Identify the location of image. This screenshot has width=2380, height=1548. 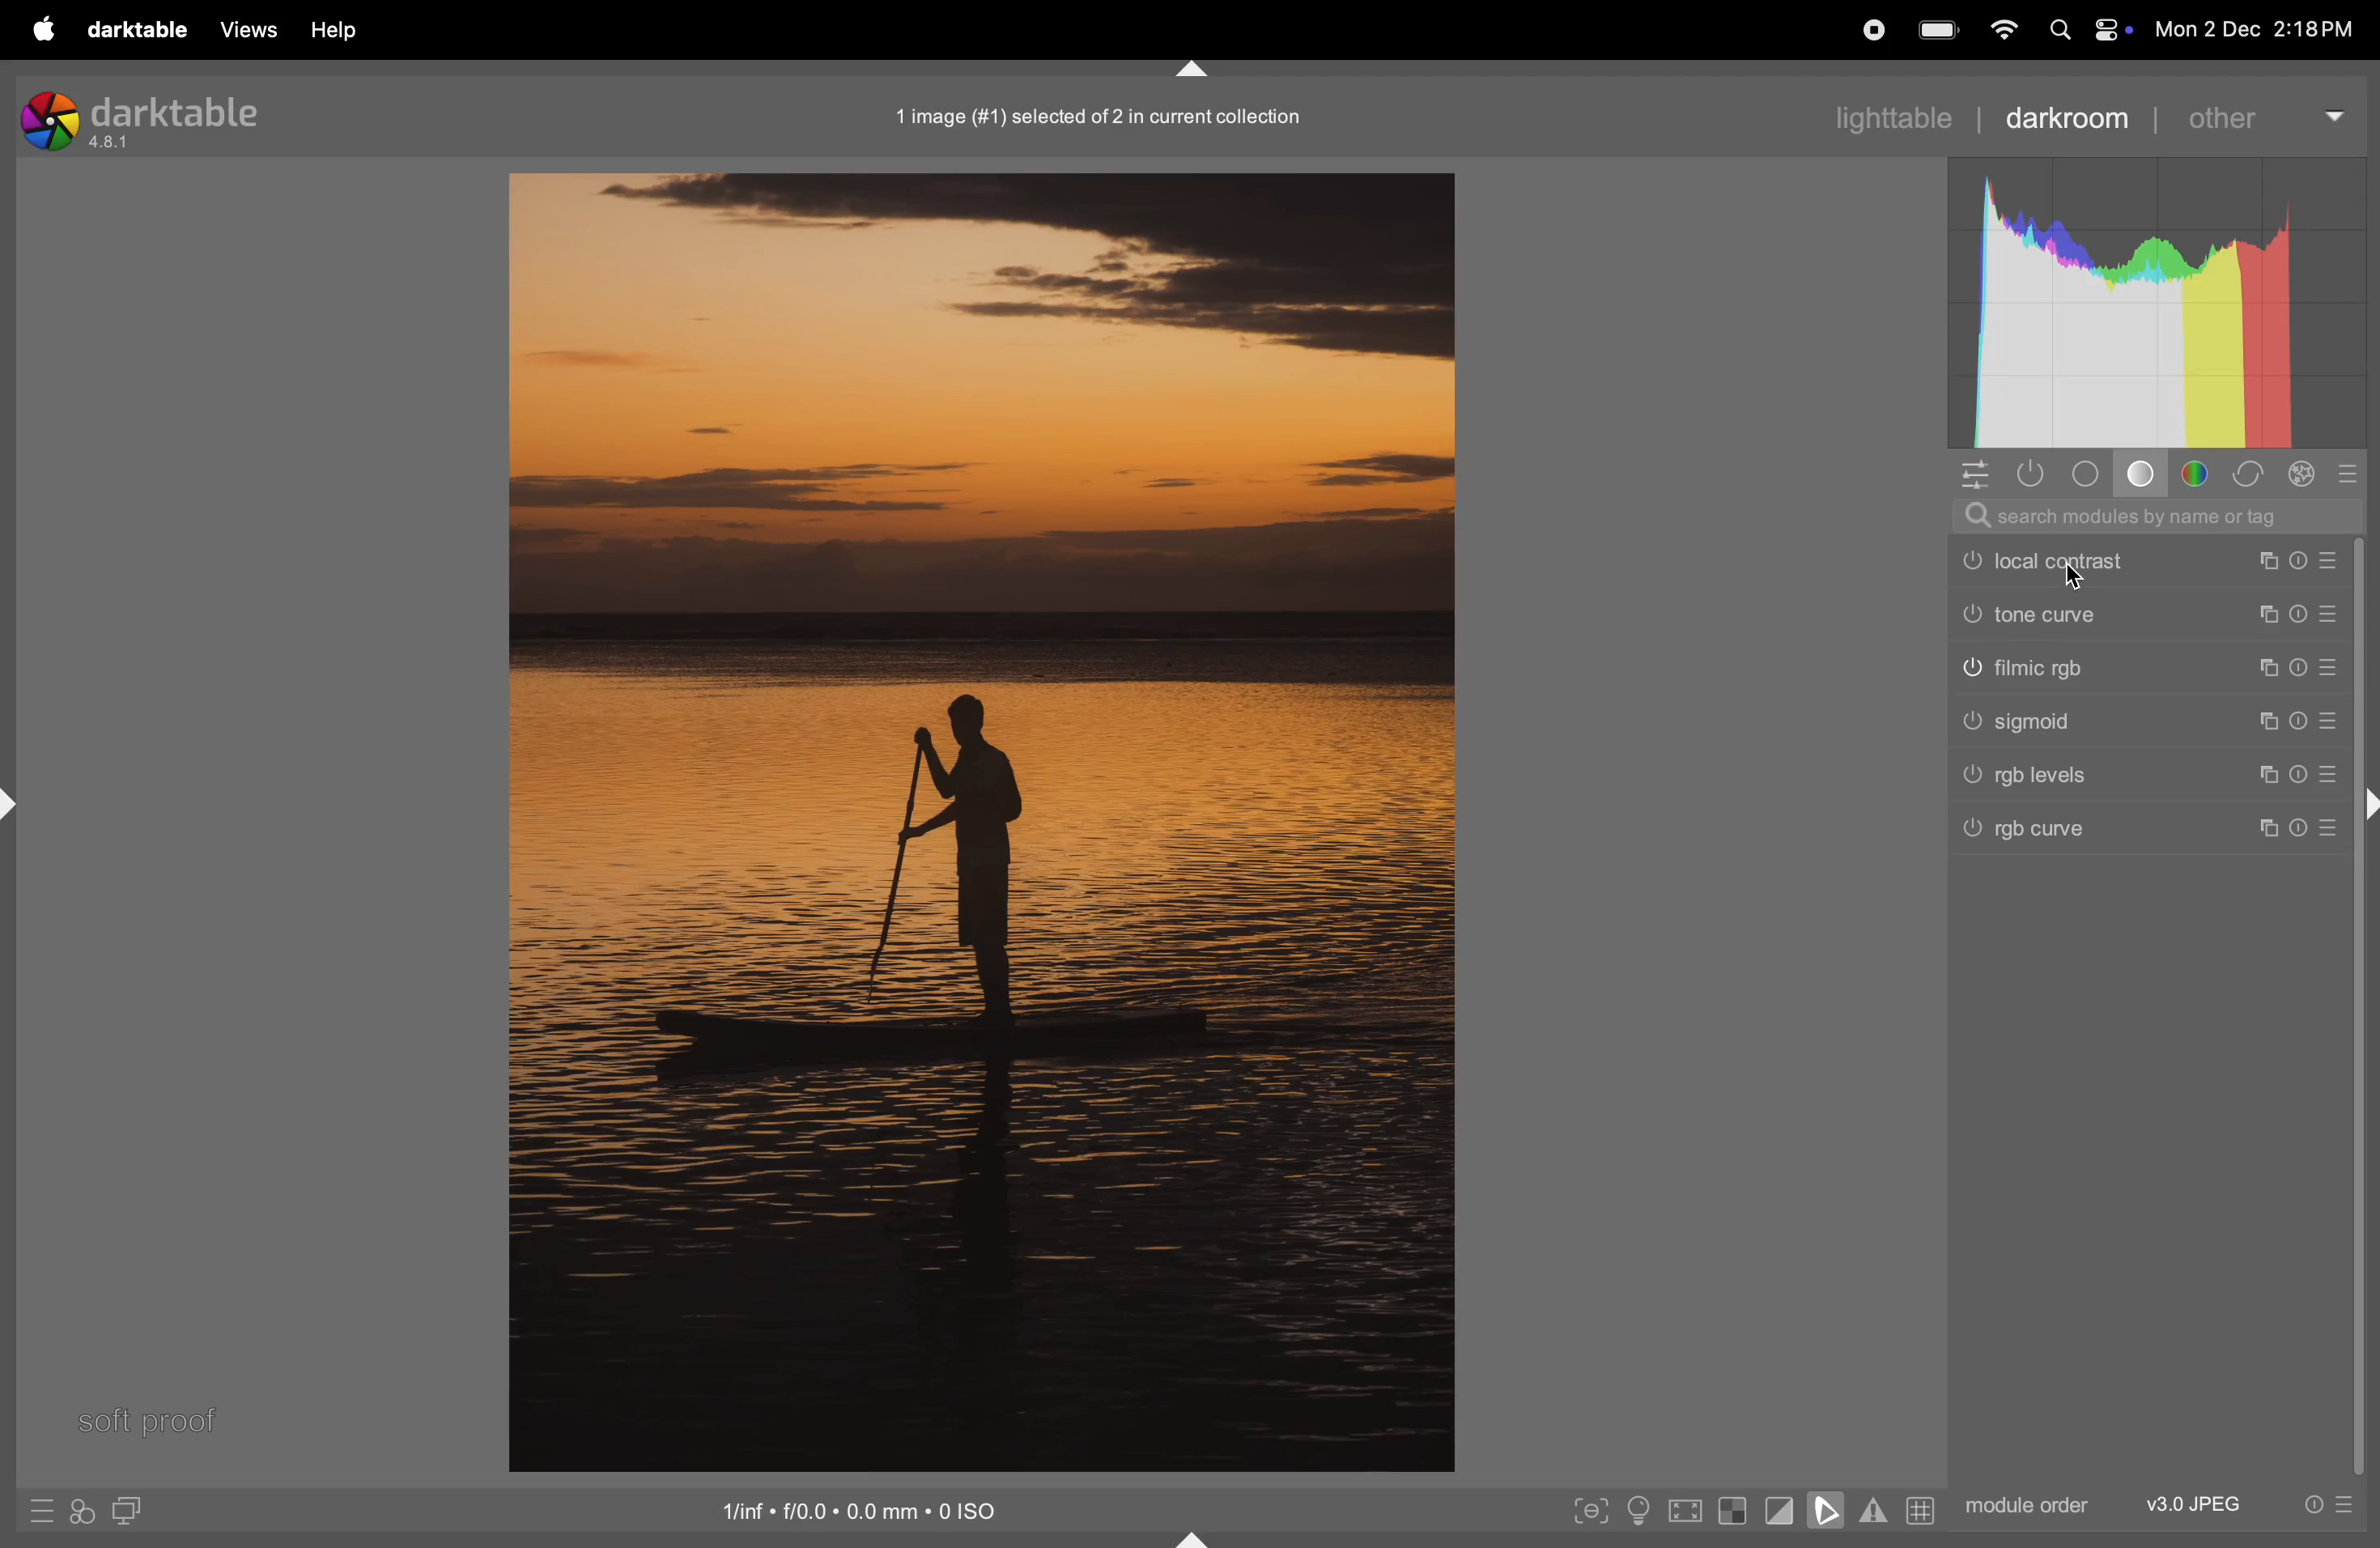
(978, 826).